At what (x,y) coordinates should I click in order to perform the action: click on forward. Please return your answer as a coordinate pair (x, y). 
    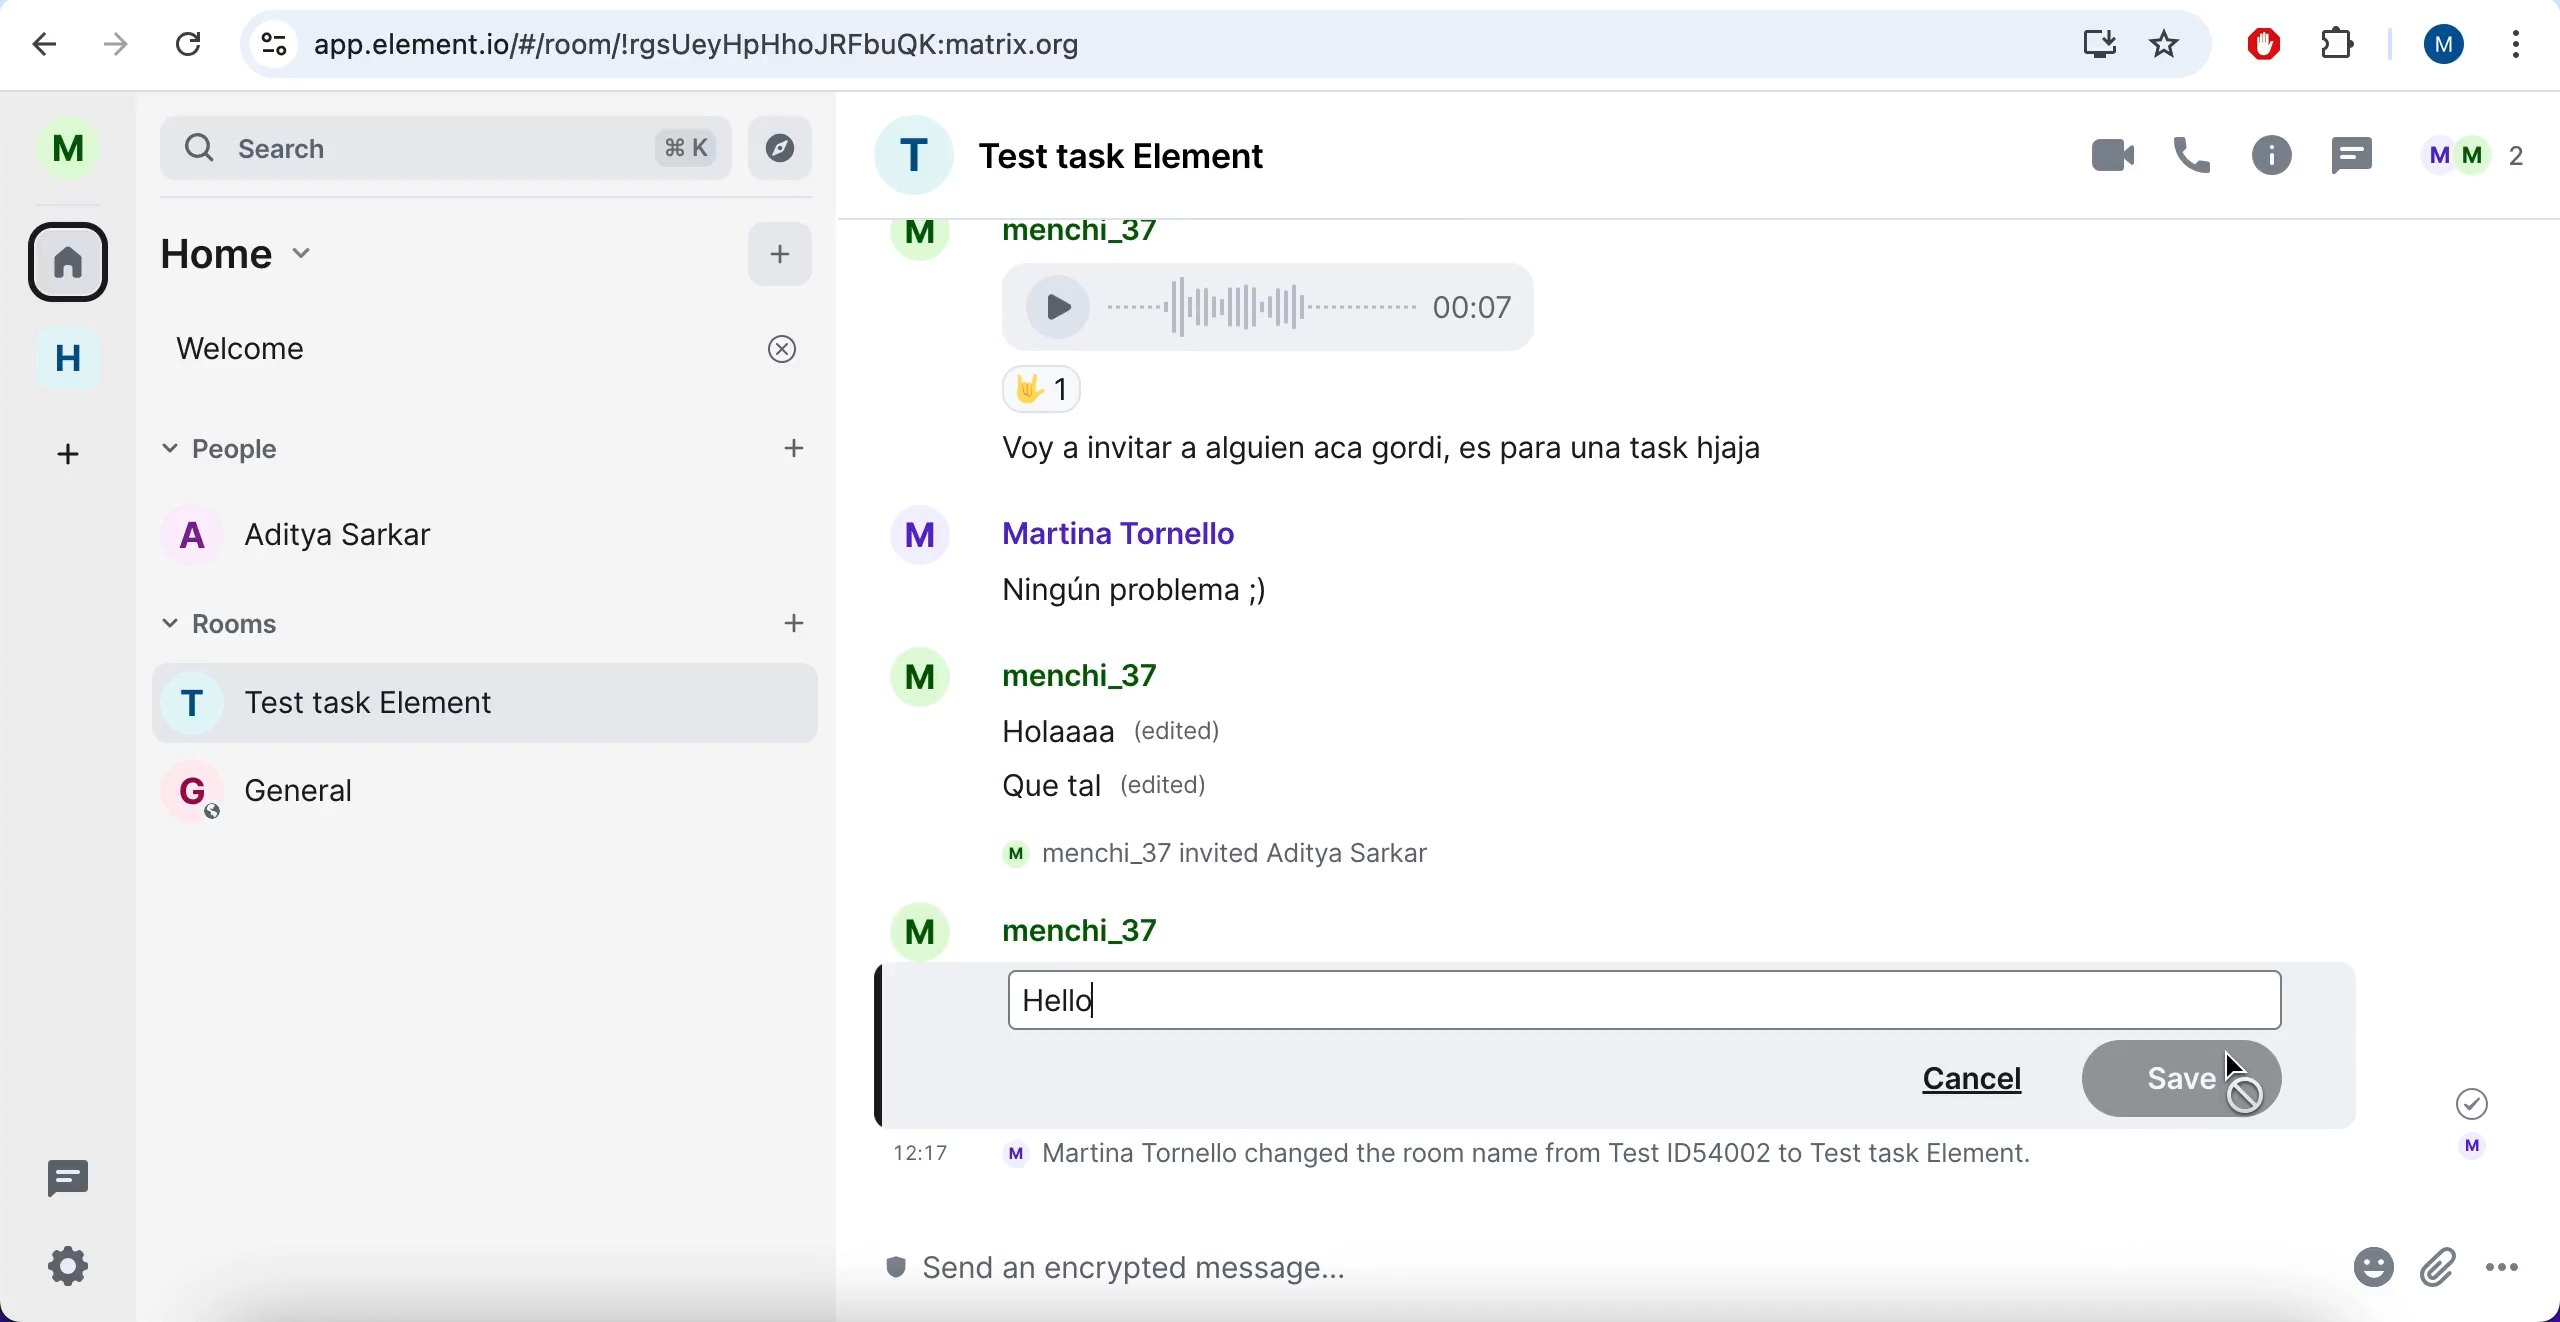
    Looking at the image, I should click on (115, 48).